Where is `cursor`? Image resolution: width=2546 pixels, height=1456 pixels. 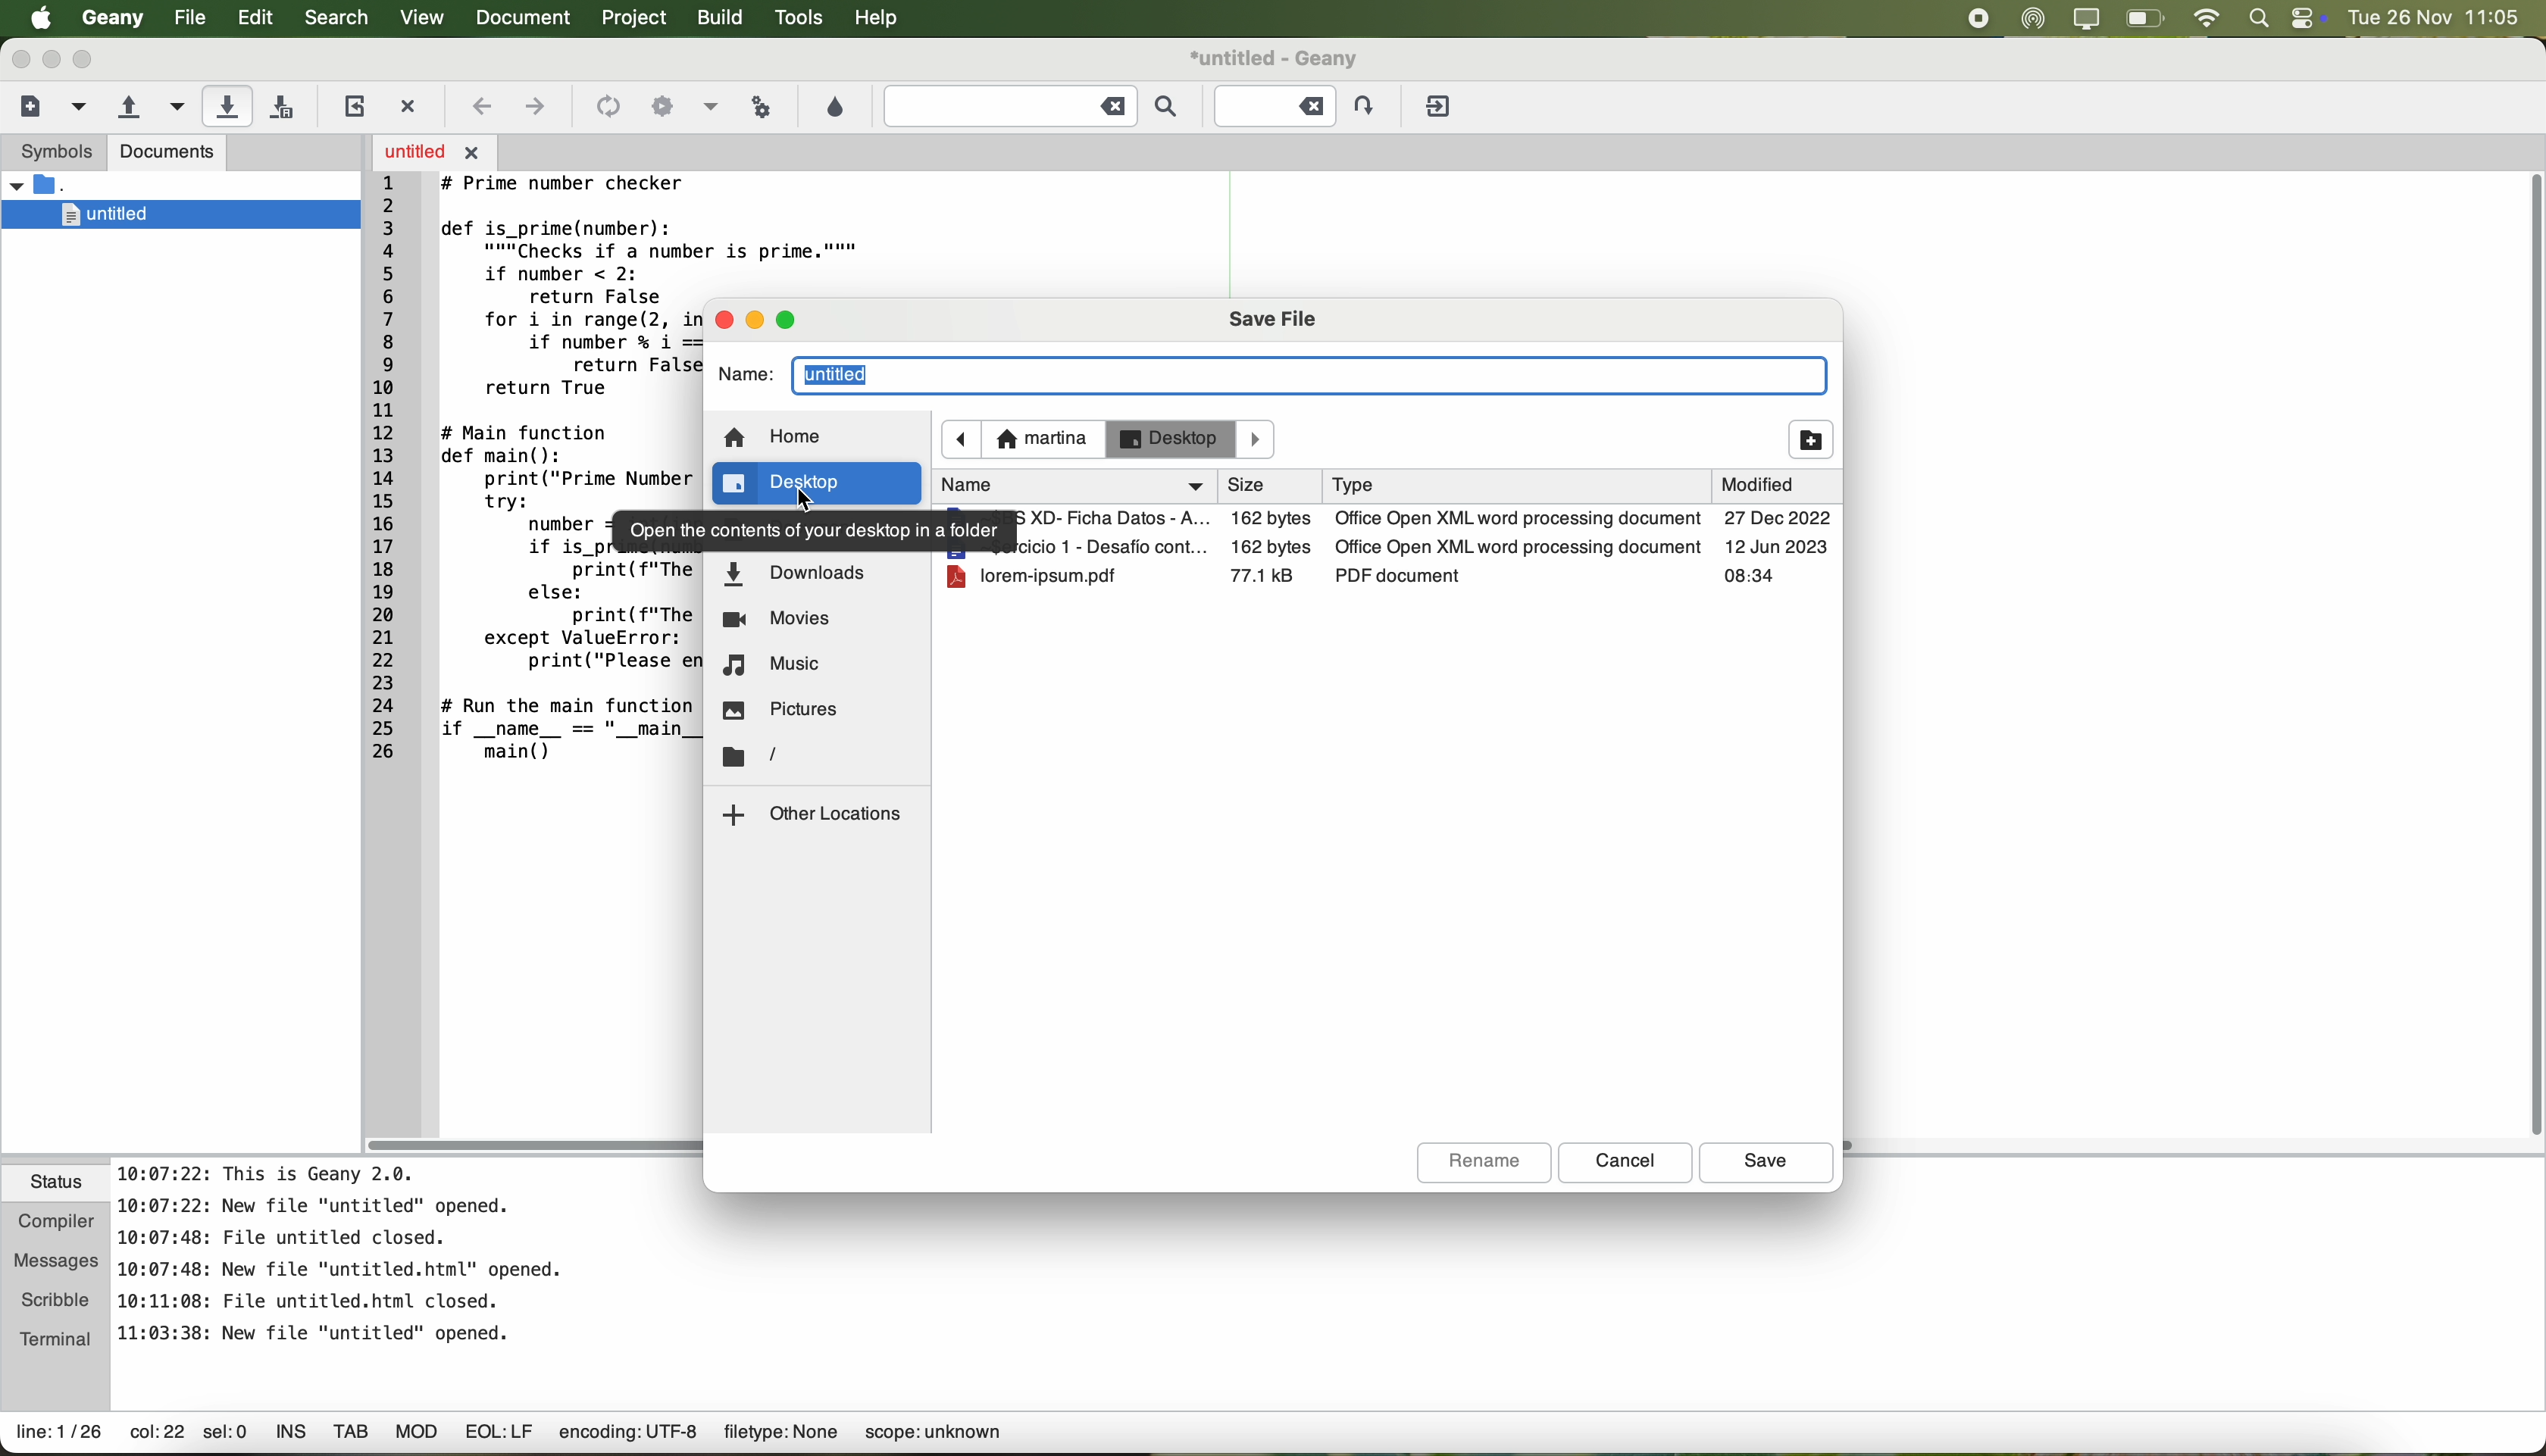
cursor is located at coordinates (818, 495).